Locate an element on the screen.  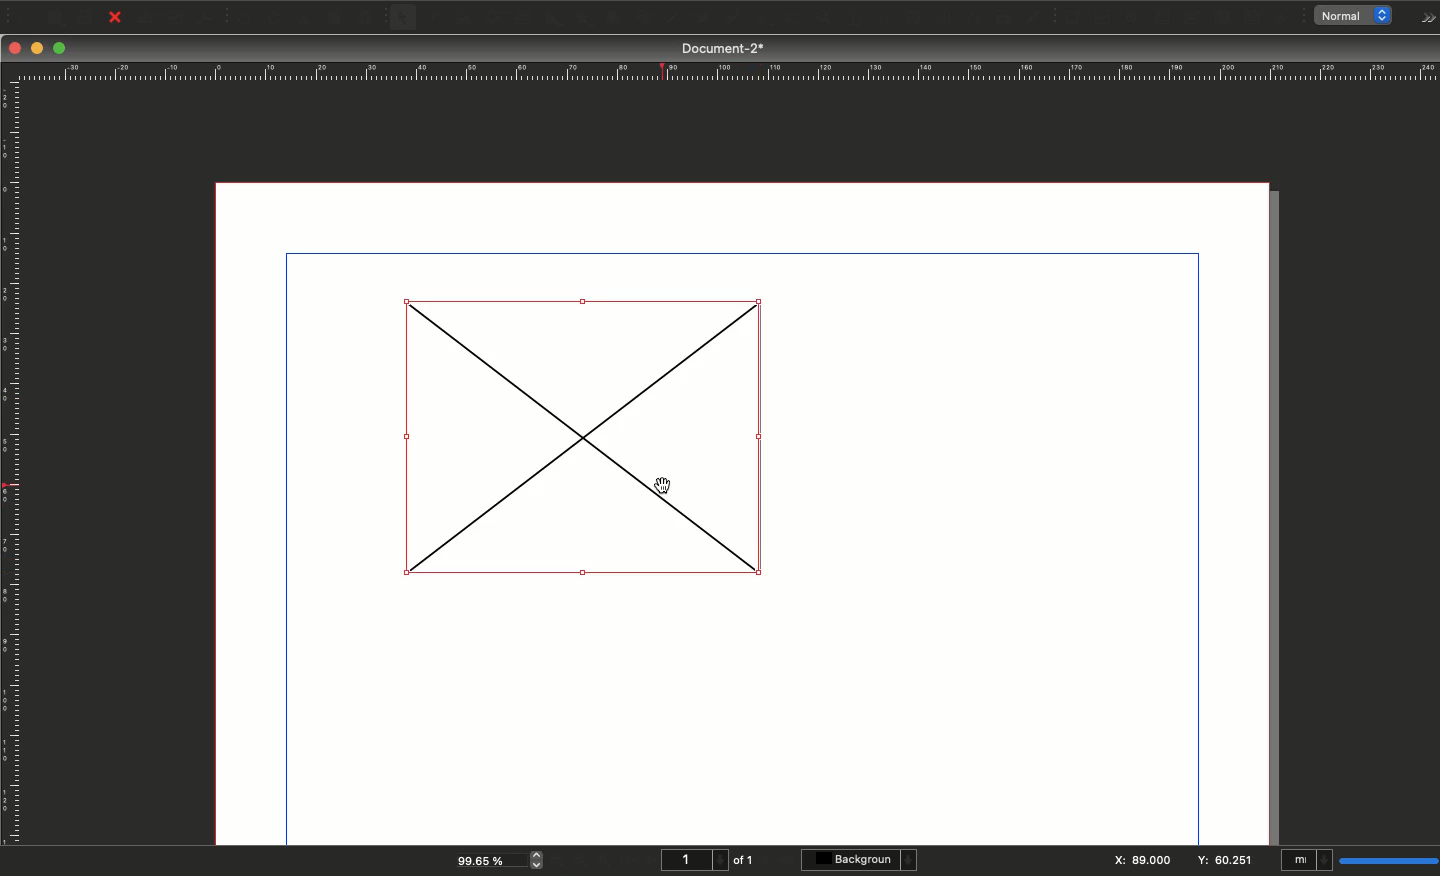
Save is located at coordinates (89, 16).